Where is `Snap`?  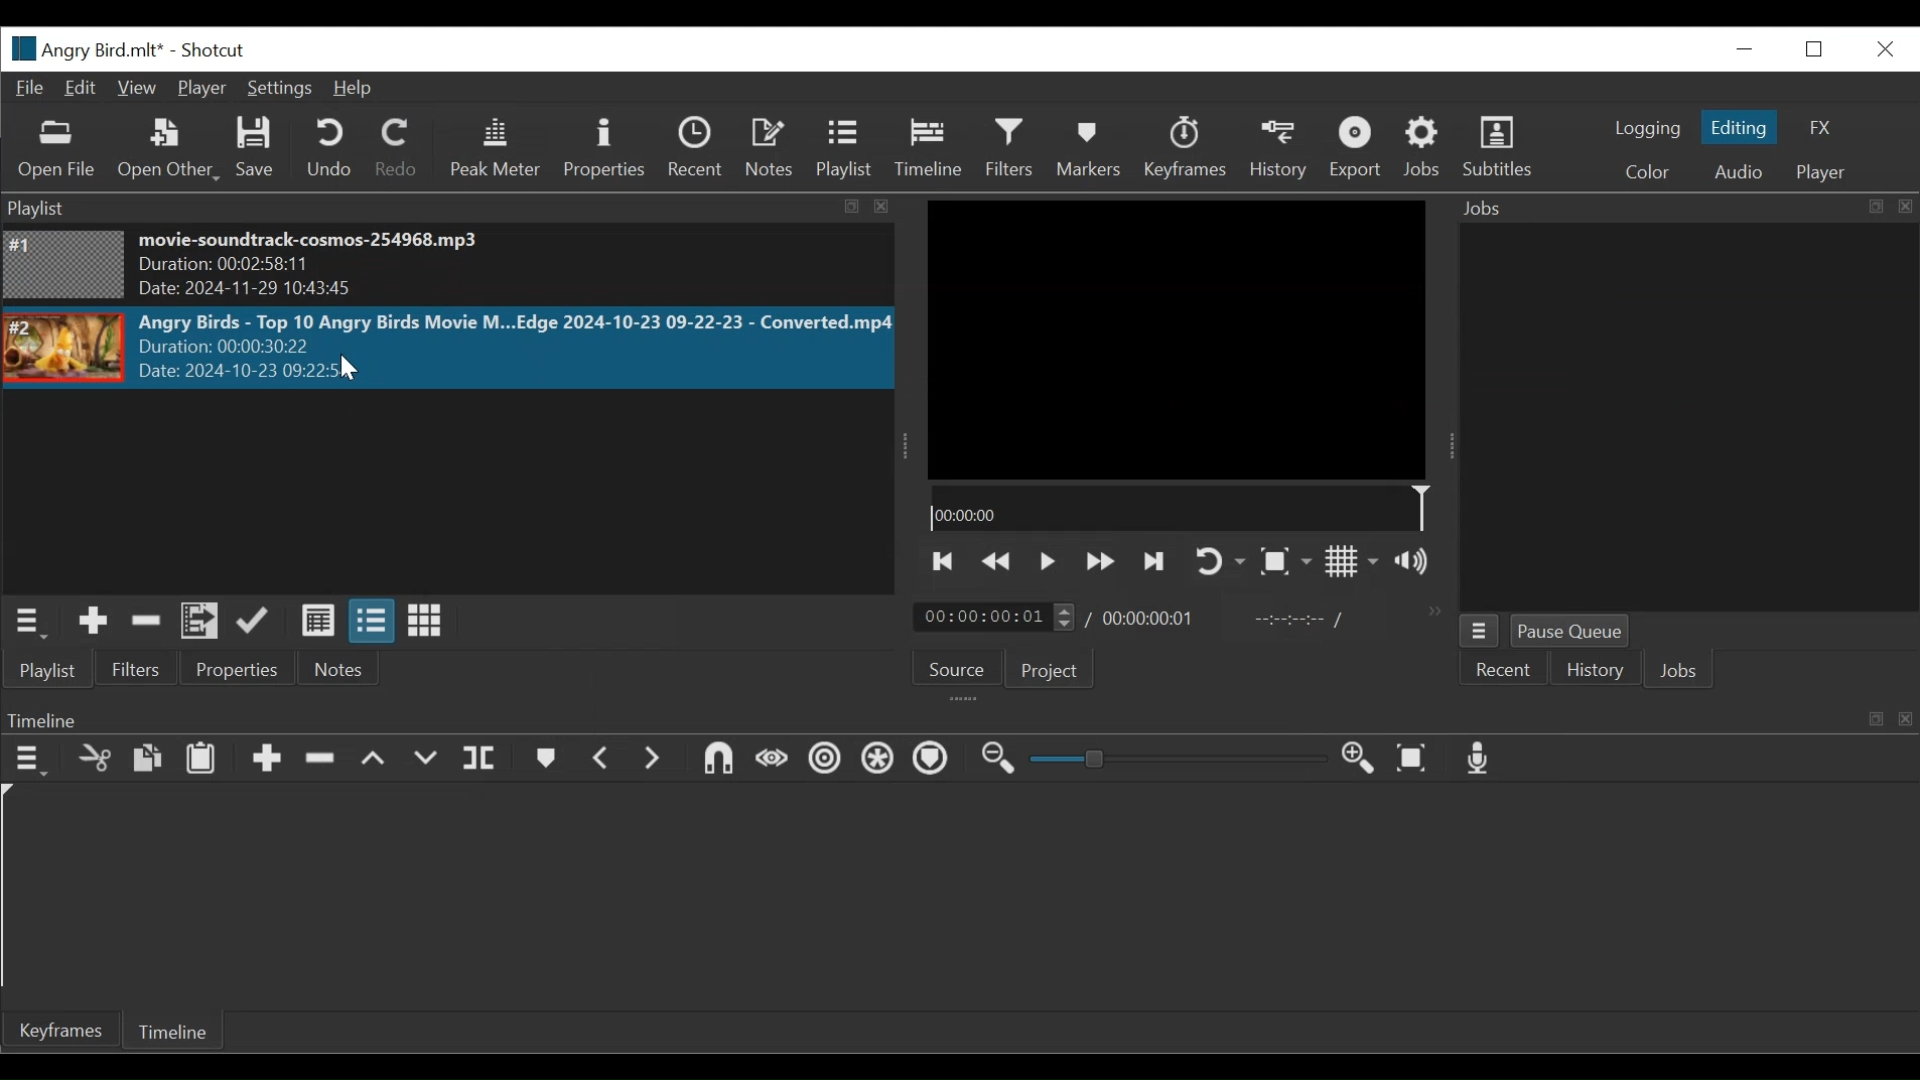 Snap is located at coordinates (715, 761).